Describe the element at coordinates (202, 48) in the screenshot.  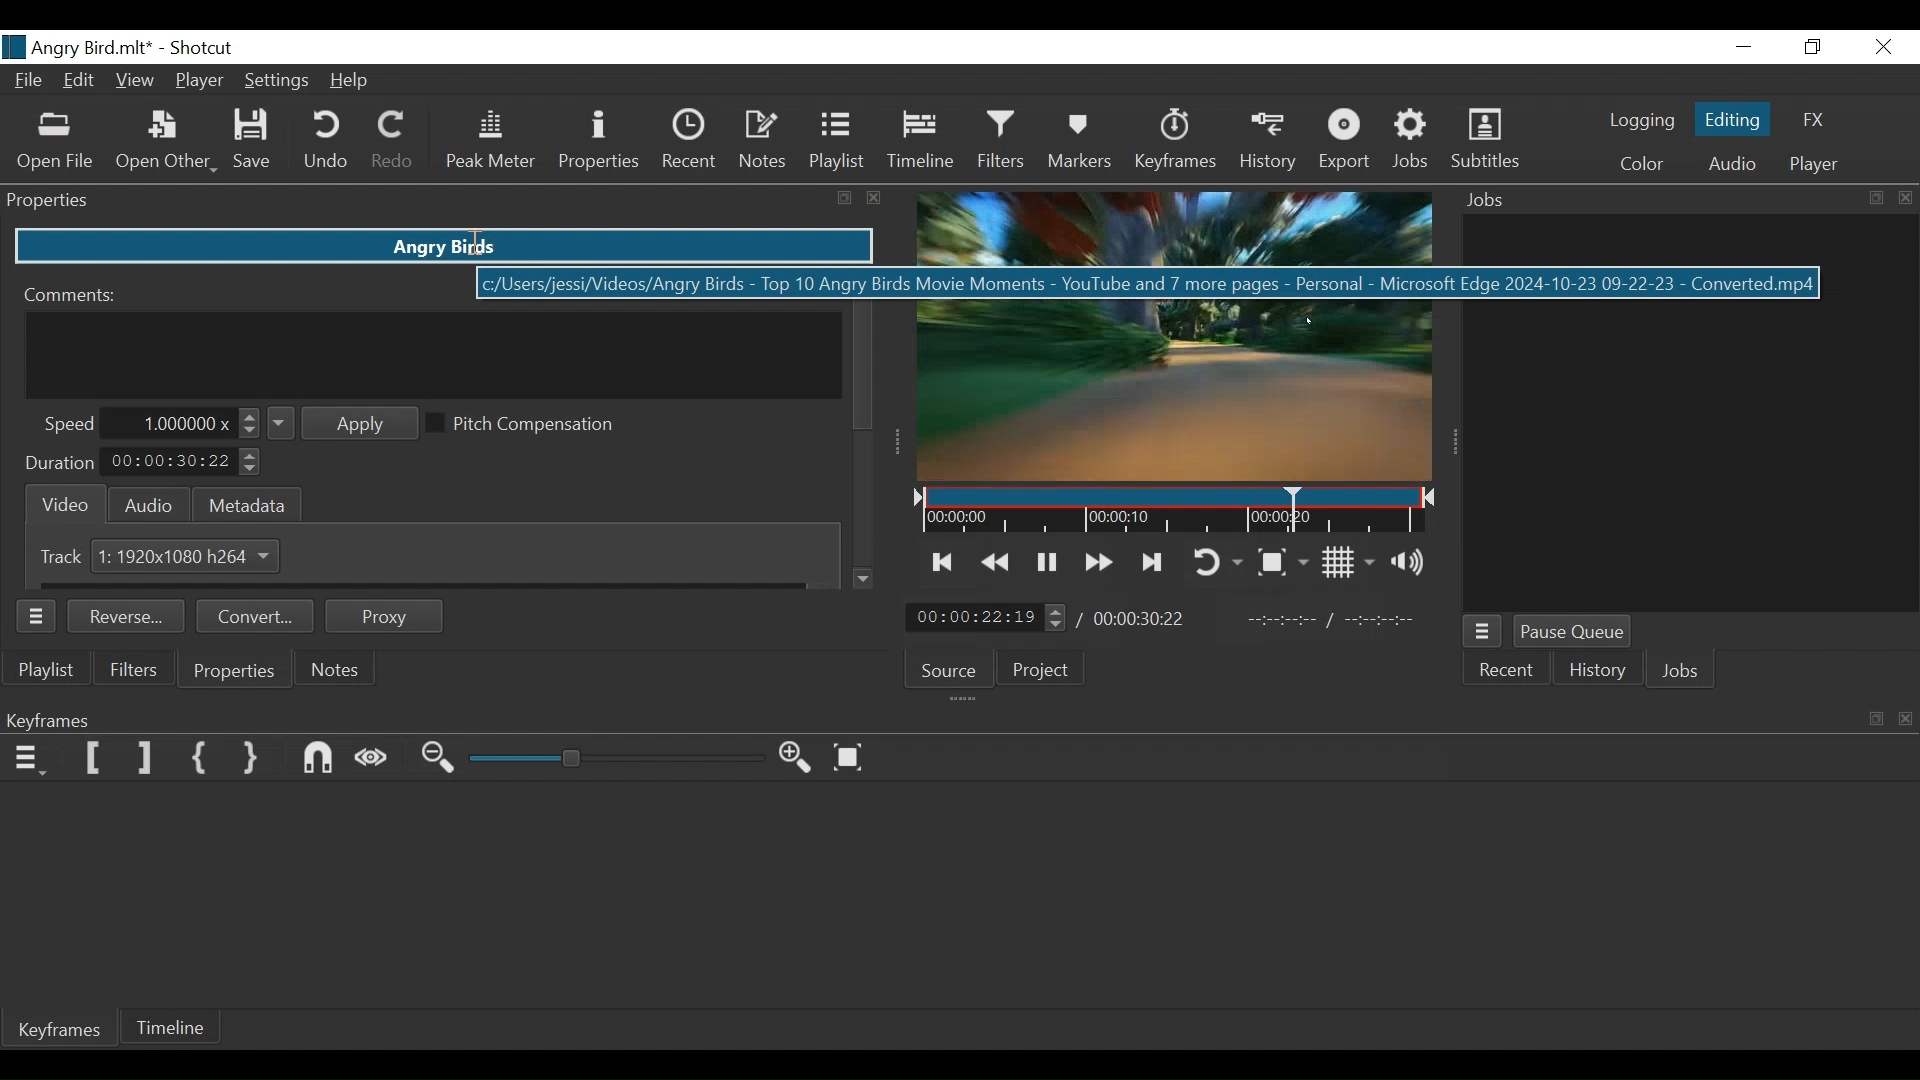
I see `Shotcut` at that location.